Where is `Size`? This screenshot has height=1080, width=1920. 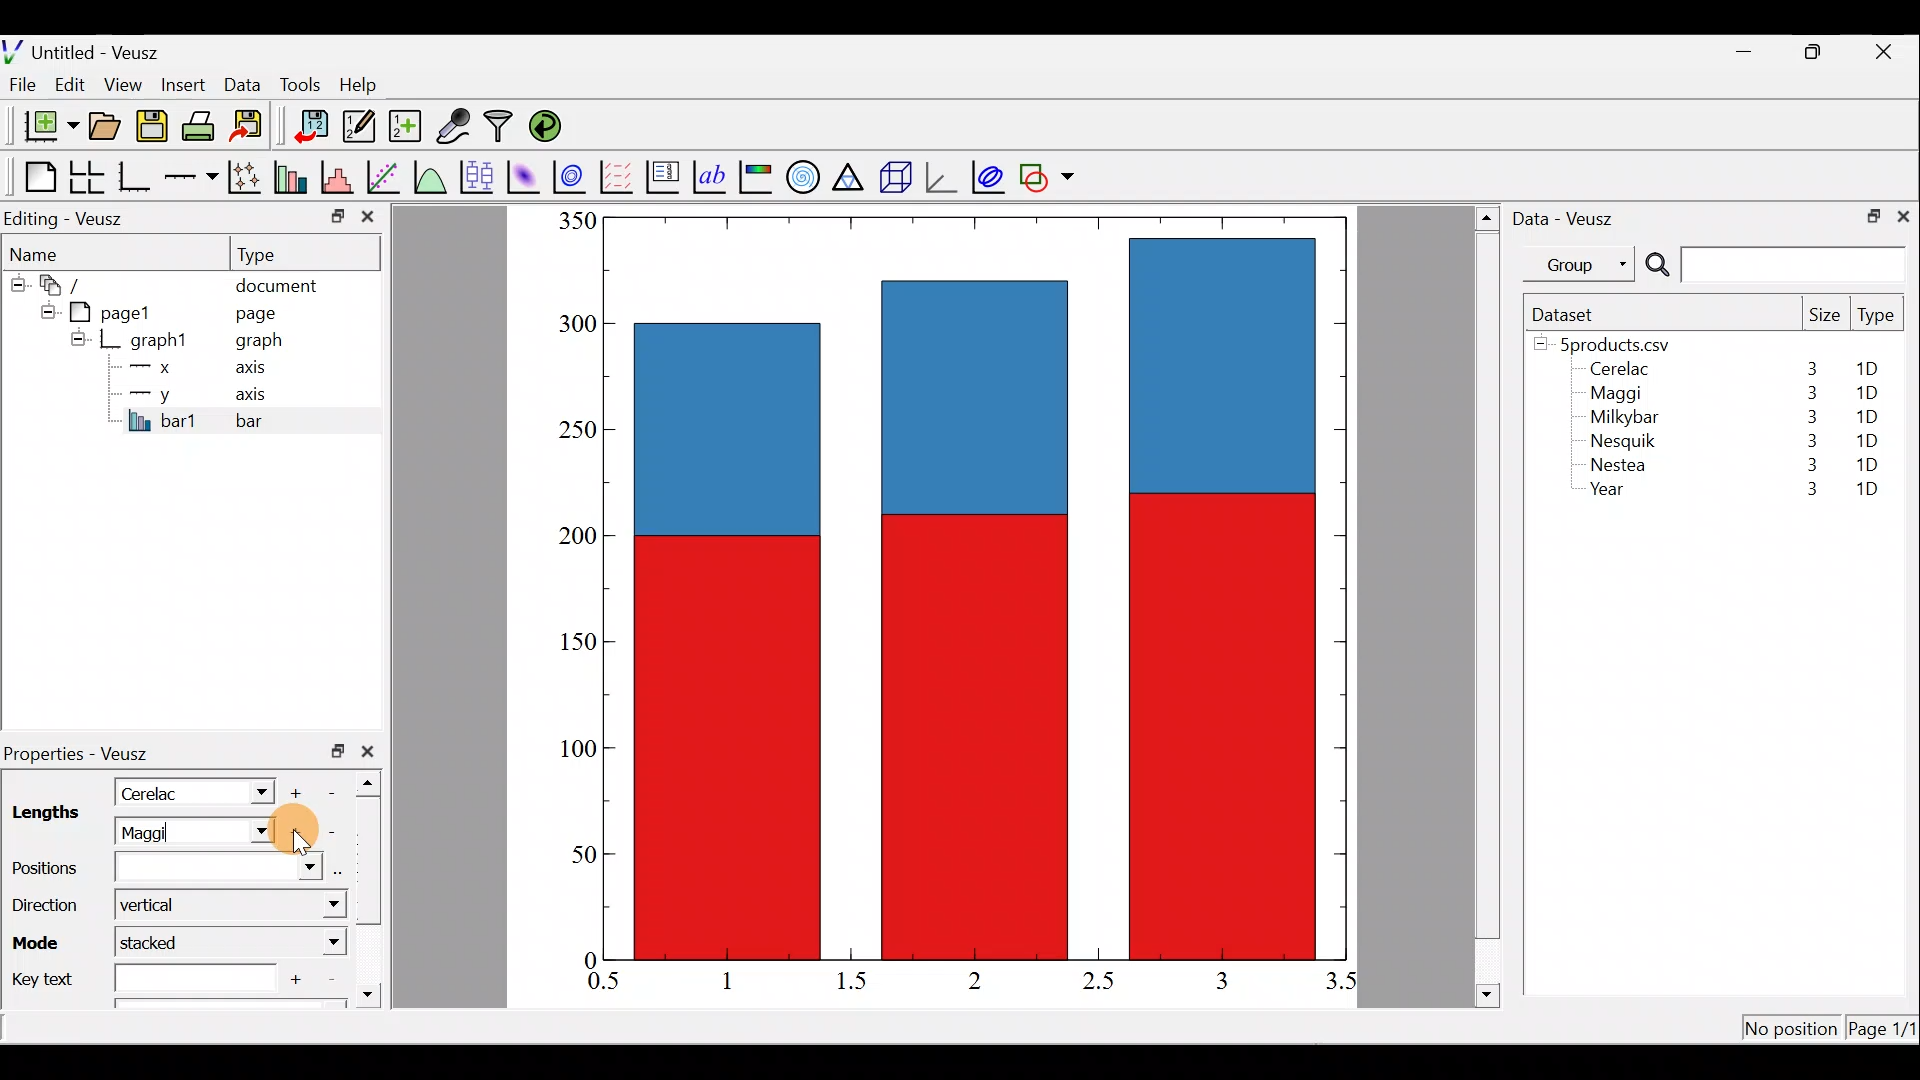
Size is located at coordinates (1824, 316).